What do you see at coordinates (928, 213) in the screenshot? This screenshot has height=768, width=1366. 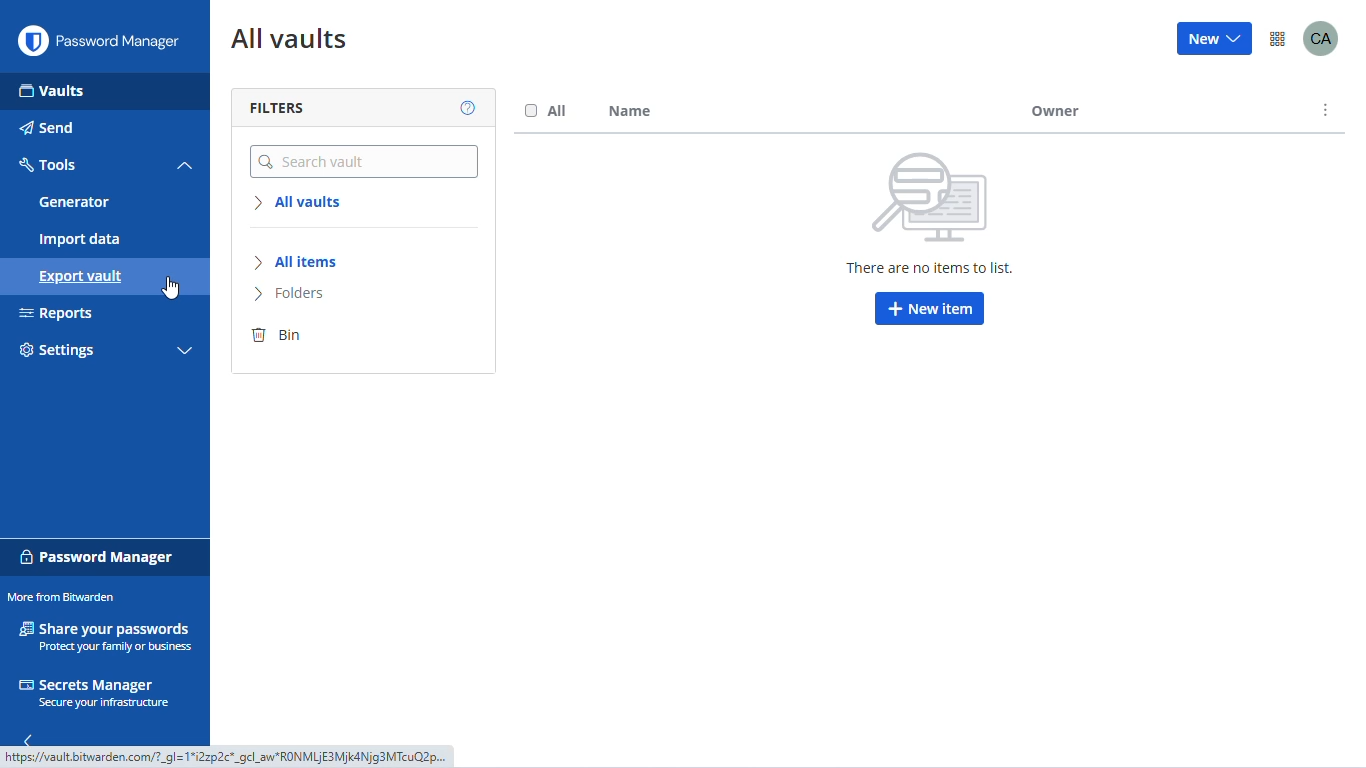 I see `there are no items to list` at bounding box center [928, 213].